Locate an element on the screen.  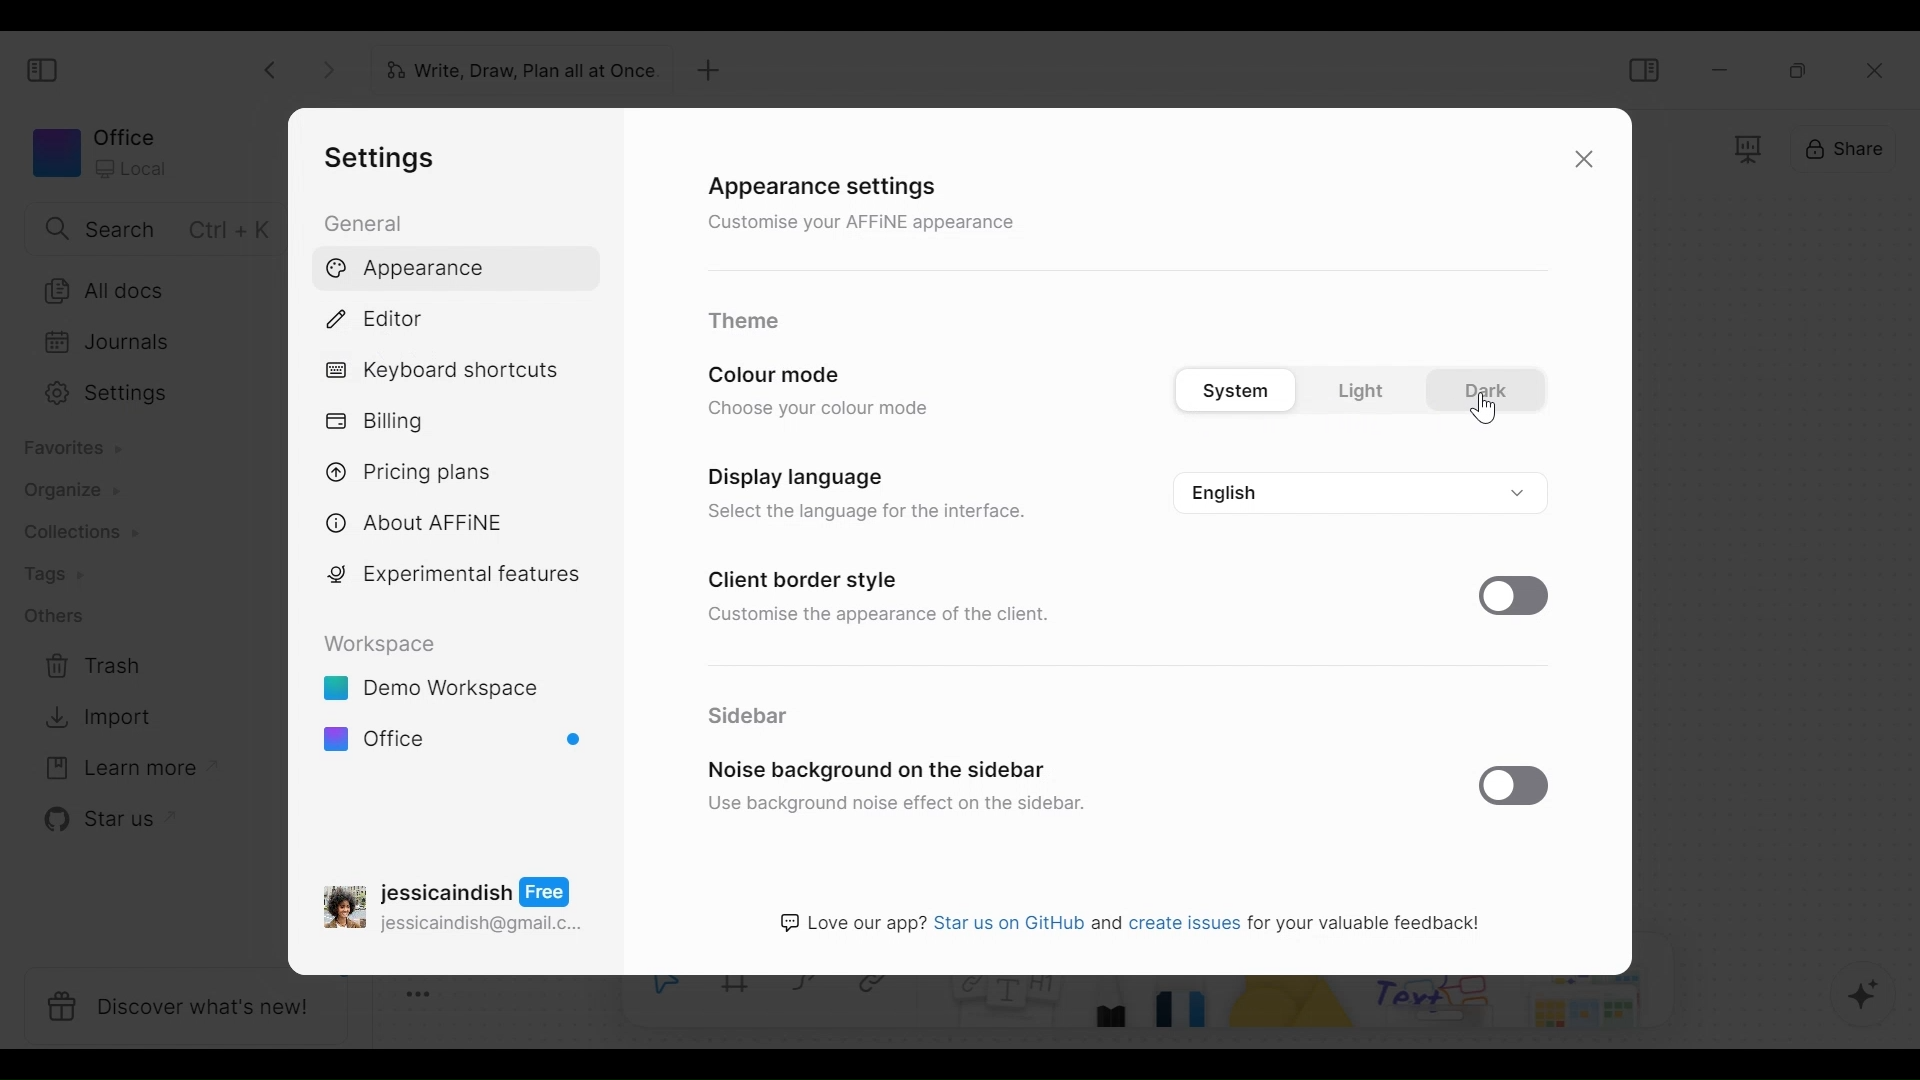
minimize is located at coordinates (1721, 68).